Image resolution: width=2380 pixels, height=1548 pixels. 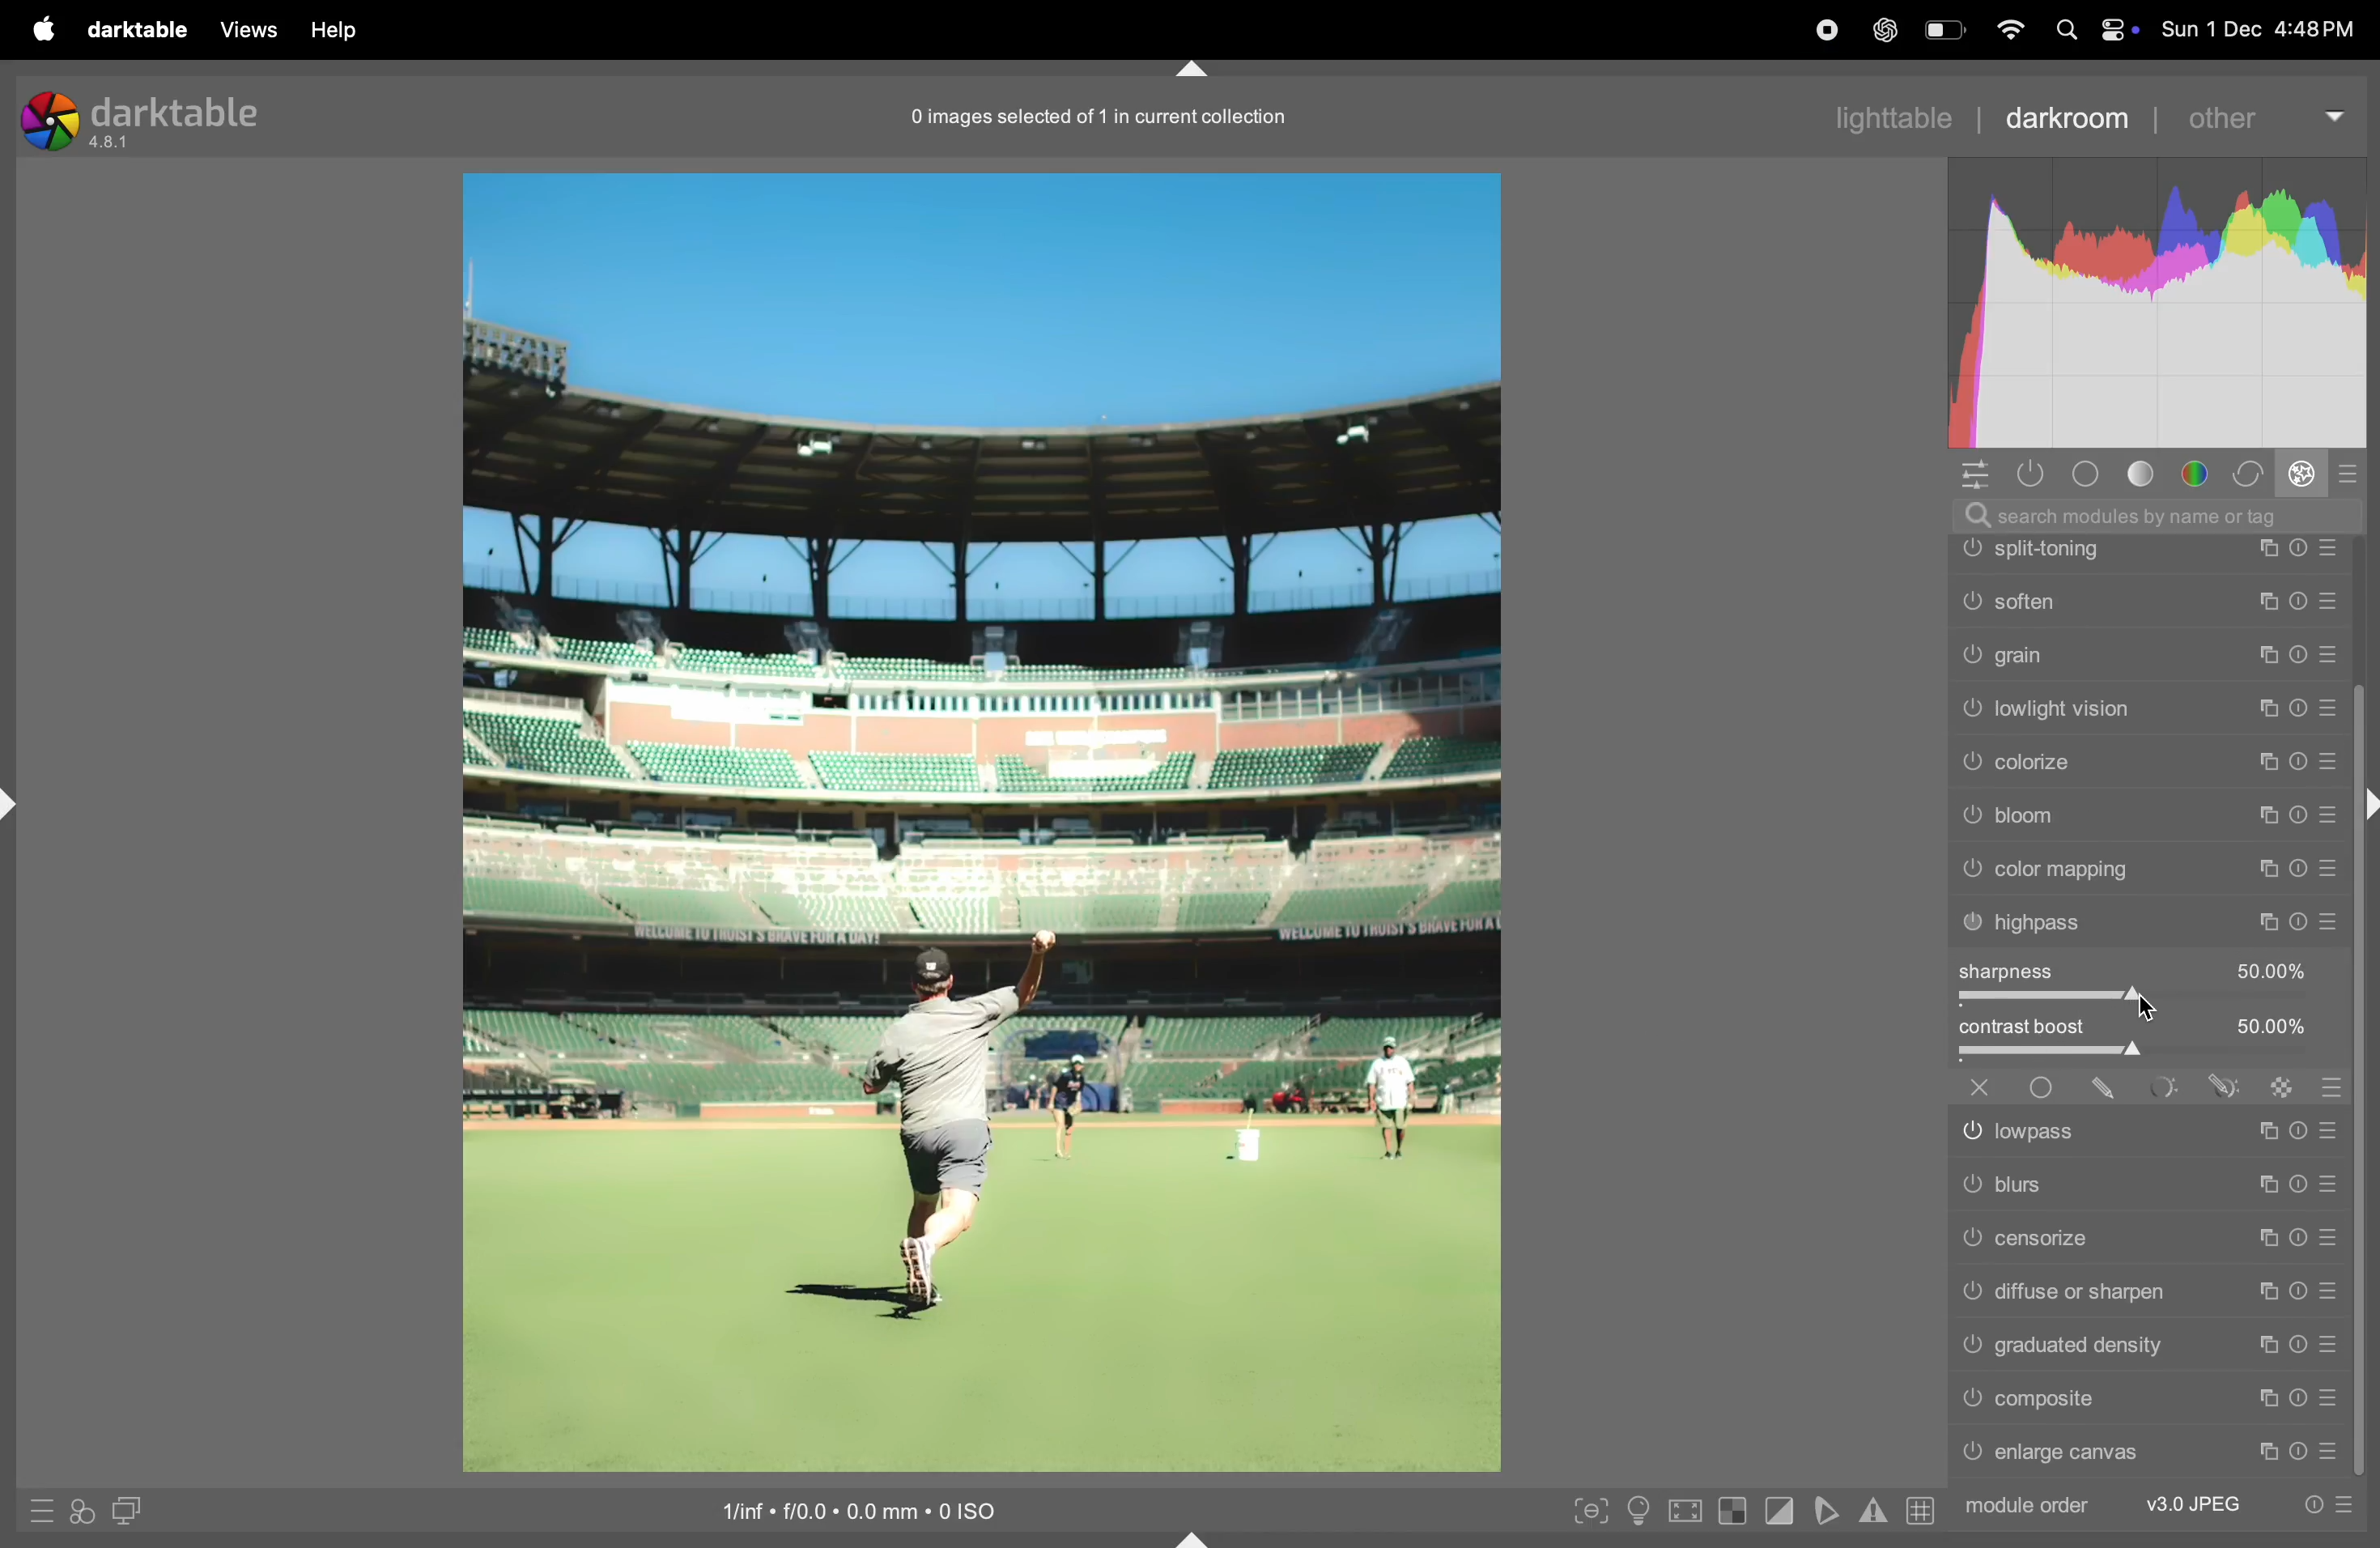 I want to click on record, so click(x=1814, y=29).